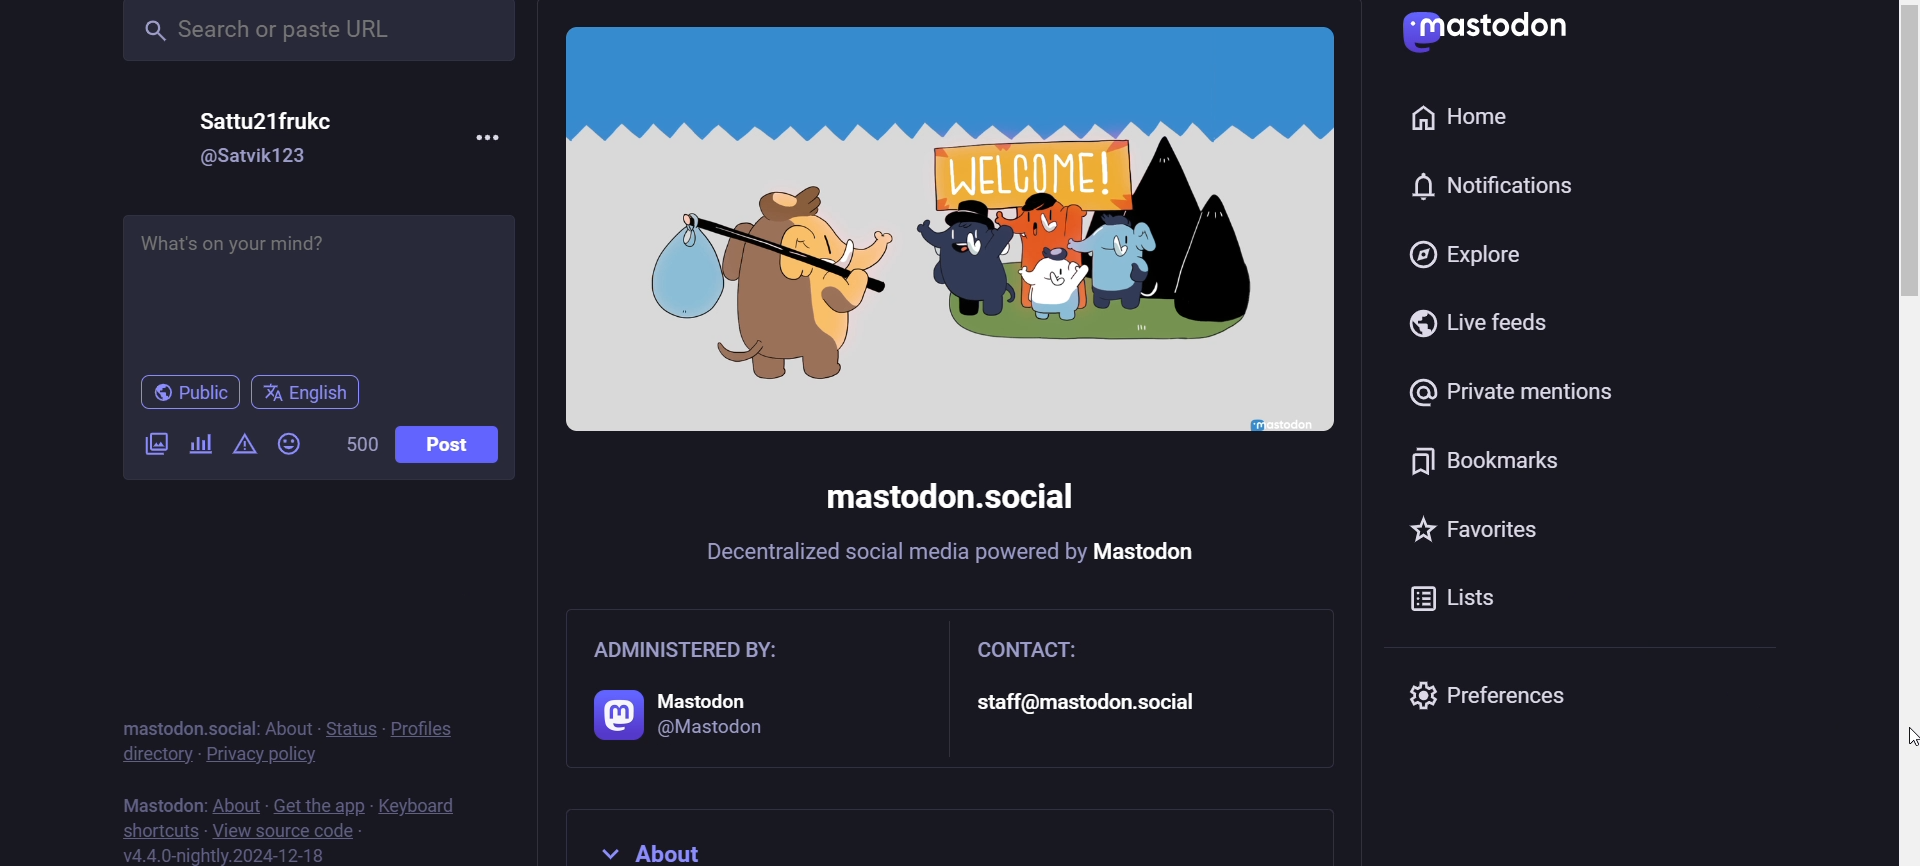  What do you see at coordinates (154, 757) in the screenshot?
I see `directory` at bounding box center [154, 757].